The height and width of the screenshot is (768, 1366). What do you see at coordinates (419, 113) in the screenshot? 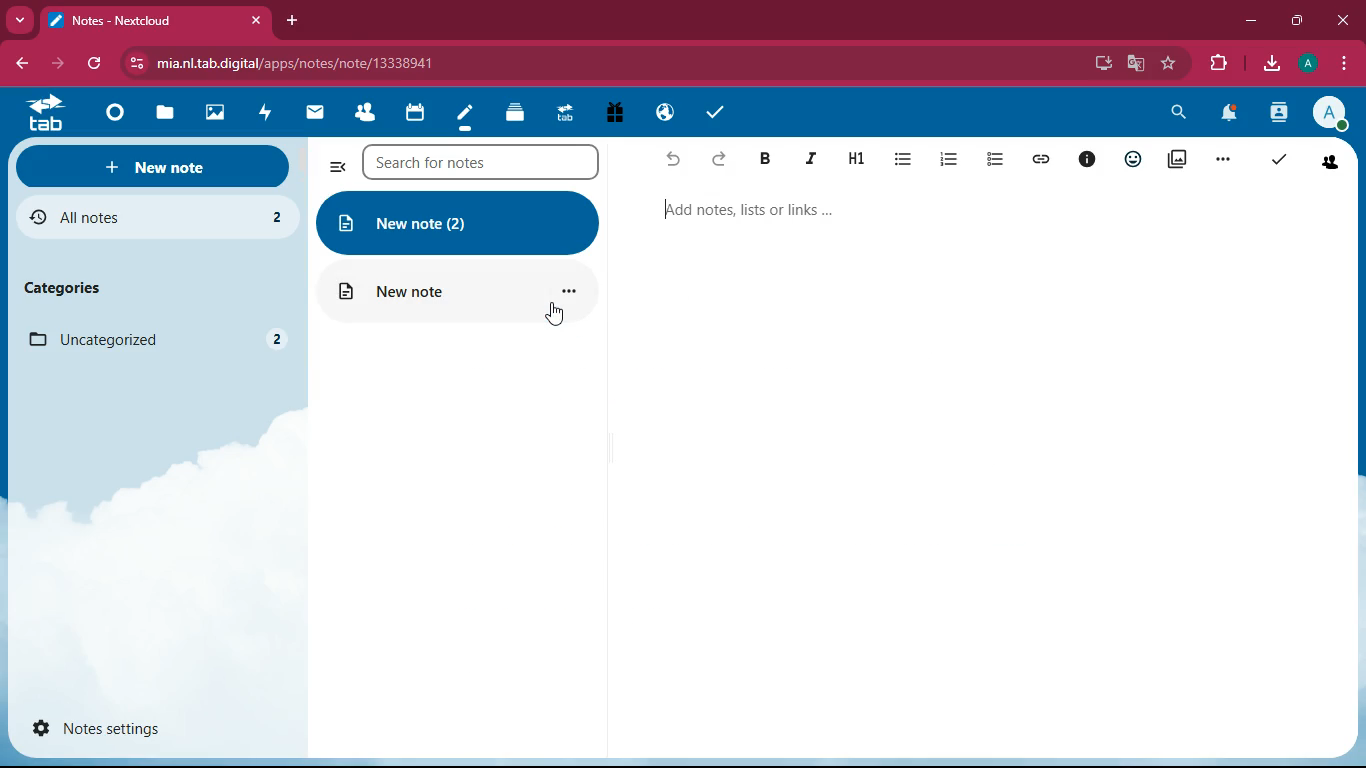
I see `calendar` at bounding box center [419, 113].